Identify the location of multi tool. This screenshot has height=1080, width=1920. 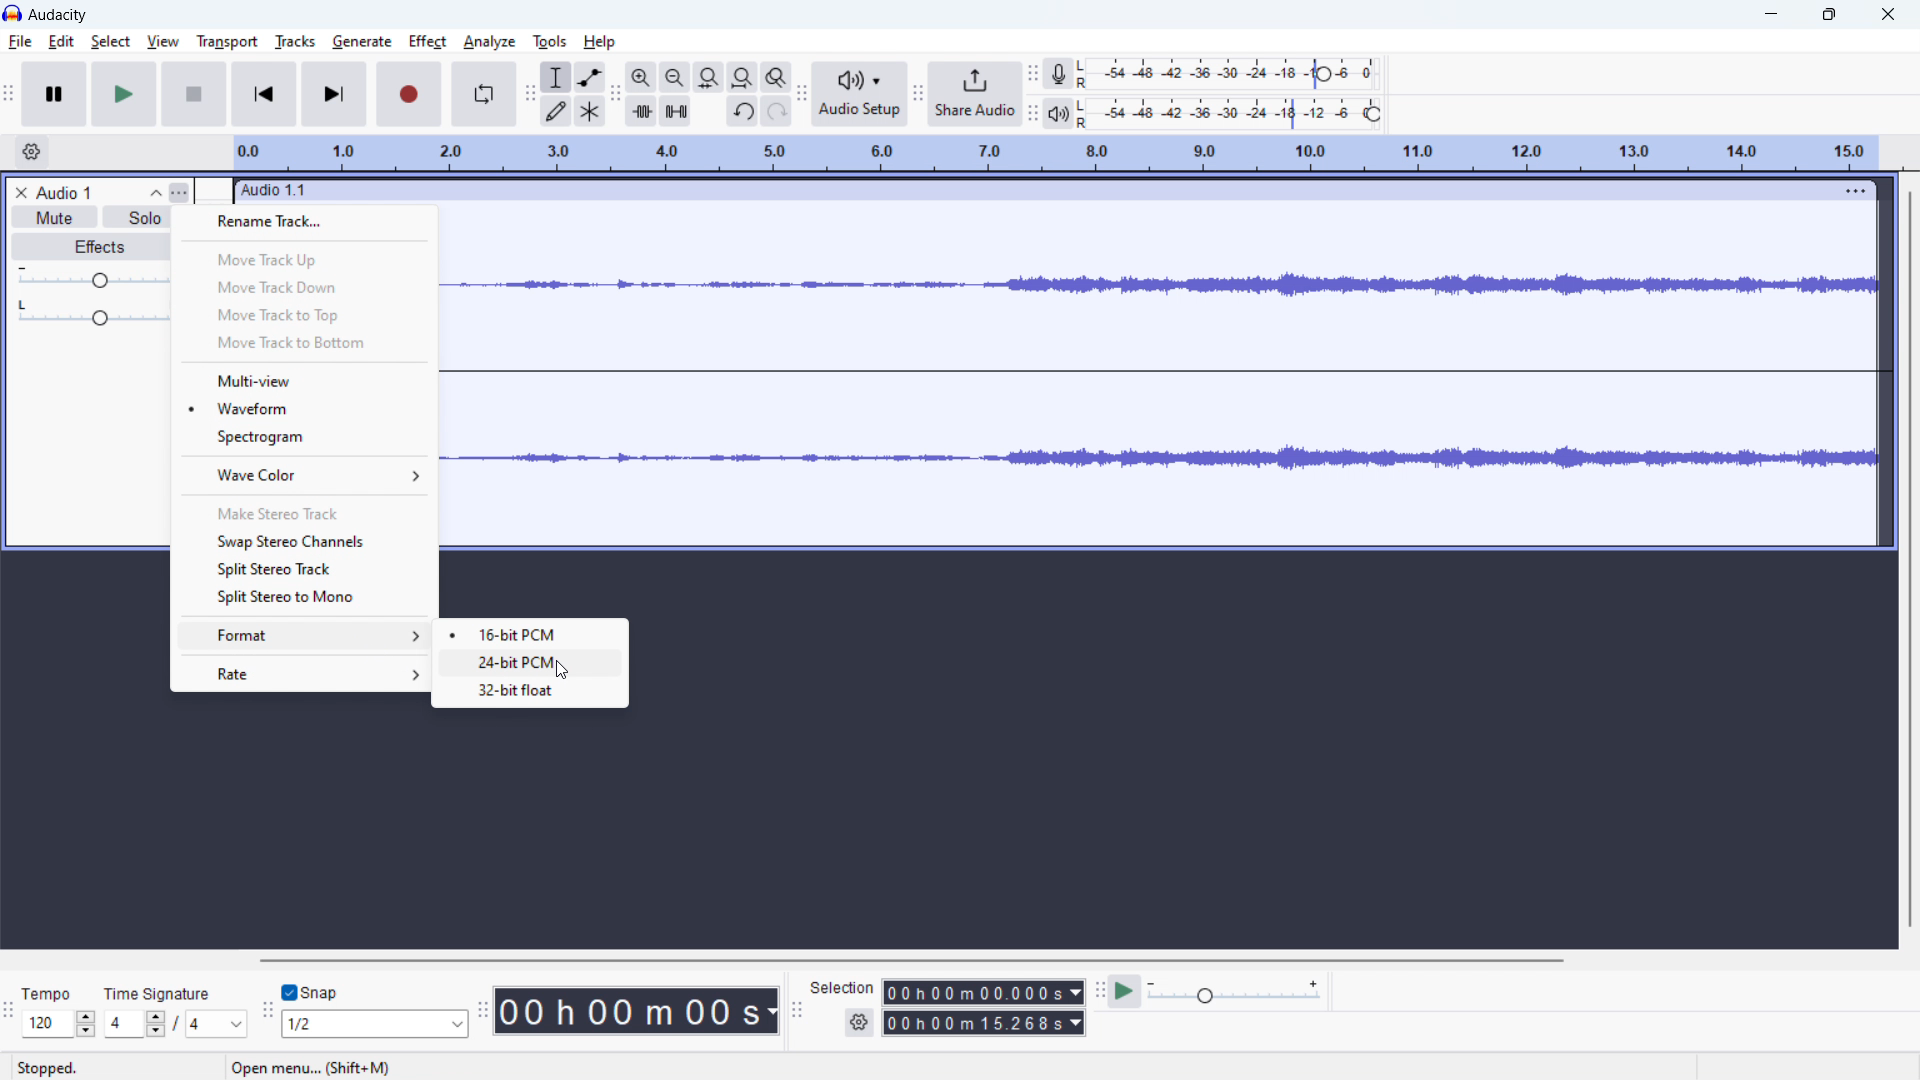
(589, 111).